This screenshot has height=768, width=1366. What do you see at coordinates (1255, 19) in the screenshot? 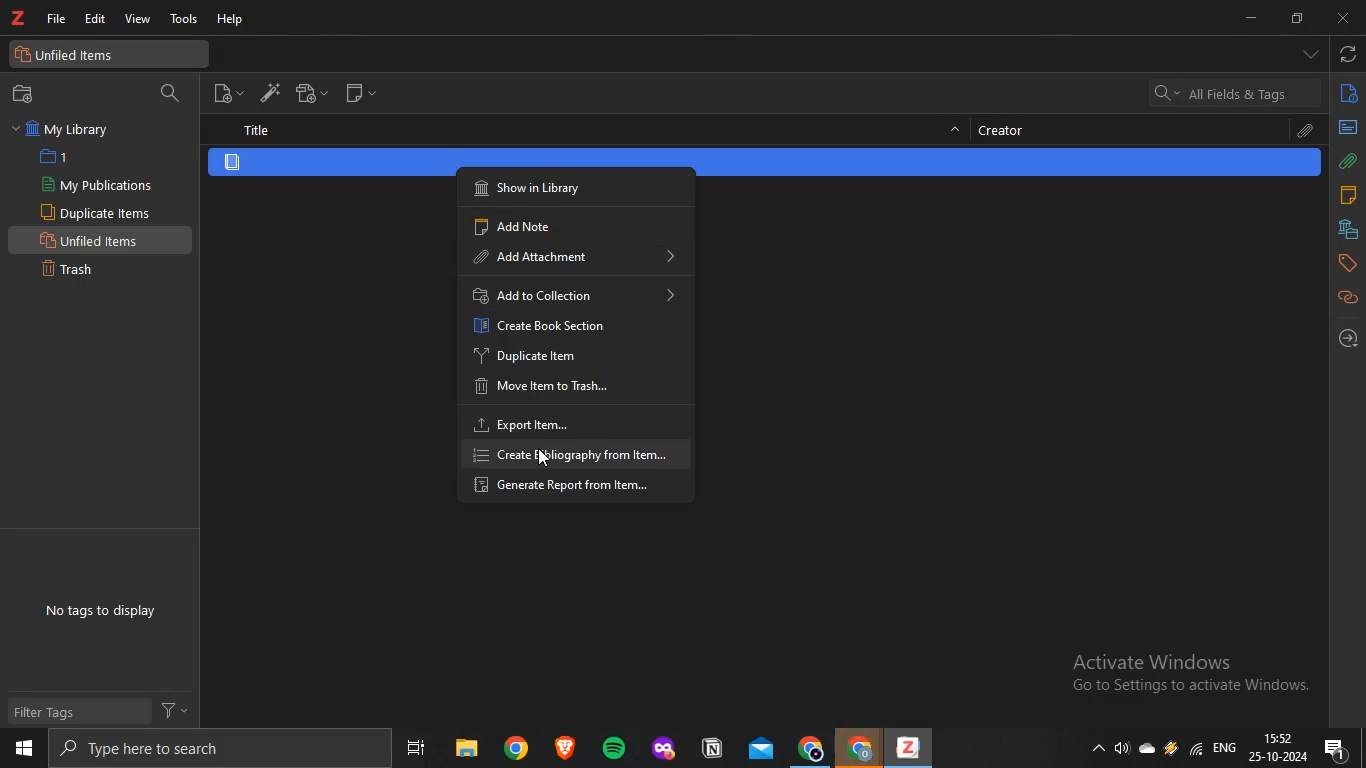
I see `minimize` at bounding box center [1255, 19].